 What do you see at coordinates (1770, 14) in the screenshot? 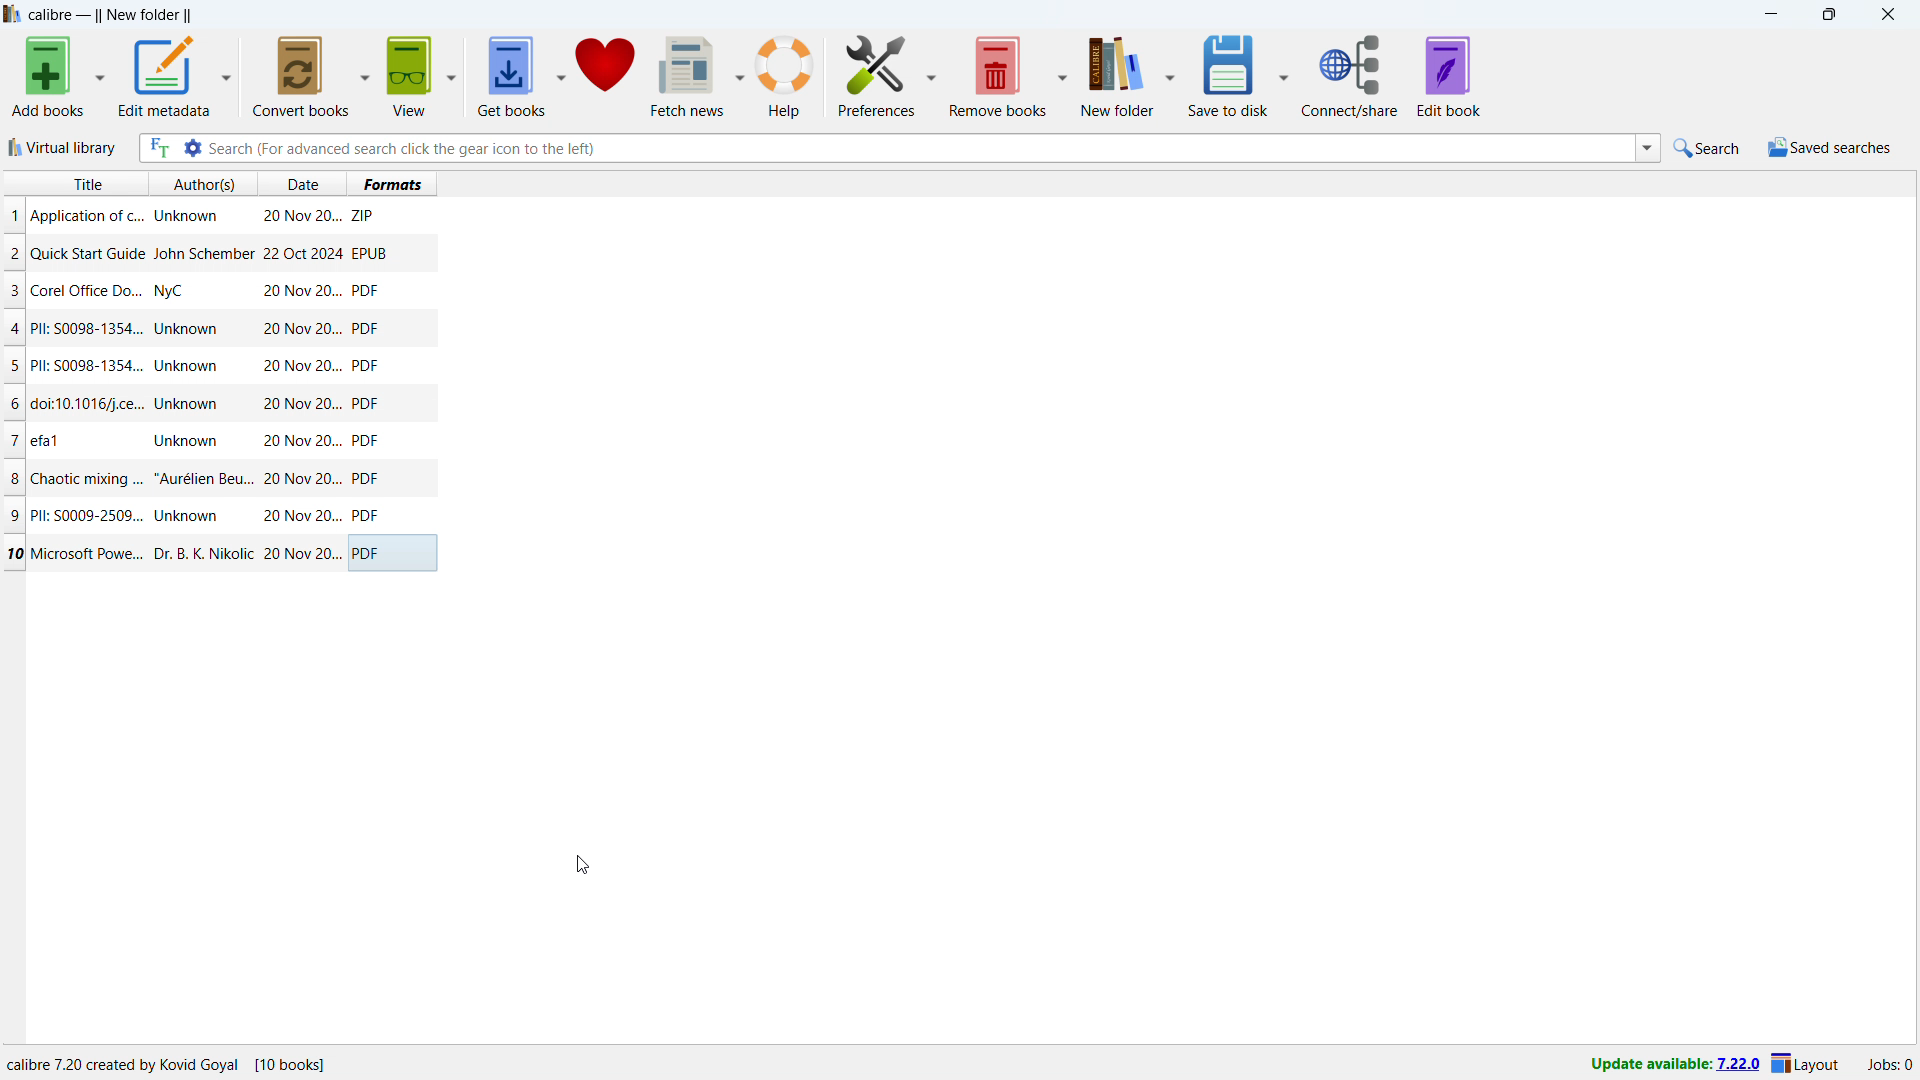
I see `minimize` at bounding box center [1770, 14].